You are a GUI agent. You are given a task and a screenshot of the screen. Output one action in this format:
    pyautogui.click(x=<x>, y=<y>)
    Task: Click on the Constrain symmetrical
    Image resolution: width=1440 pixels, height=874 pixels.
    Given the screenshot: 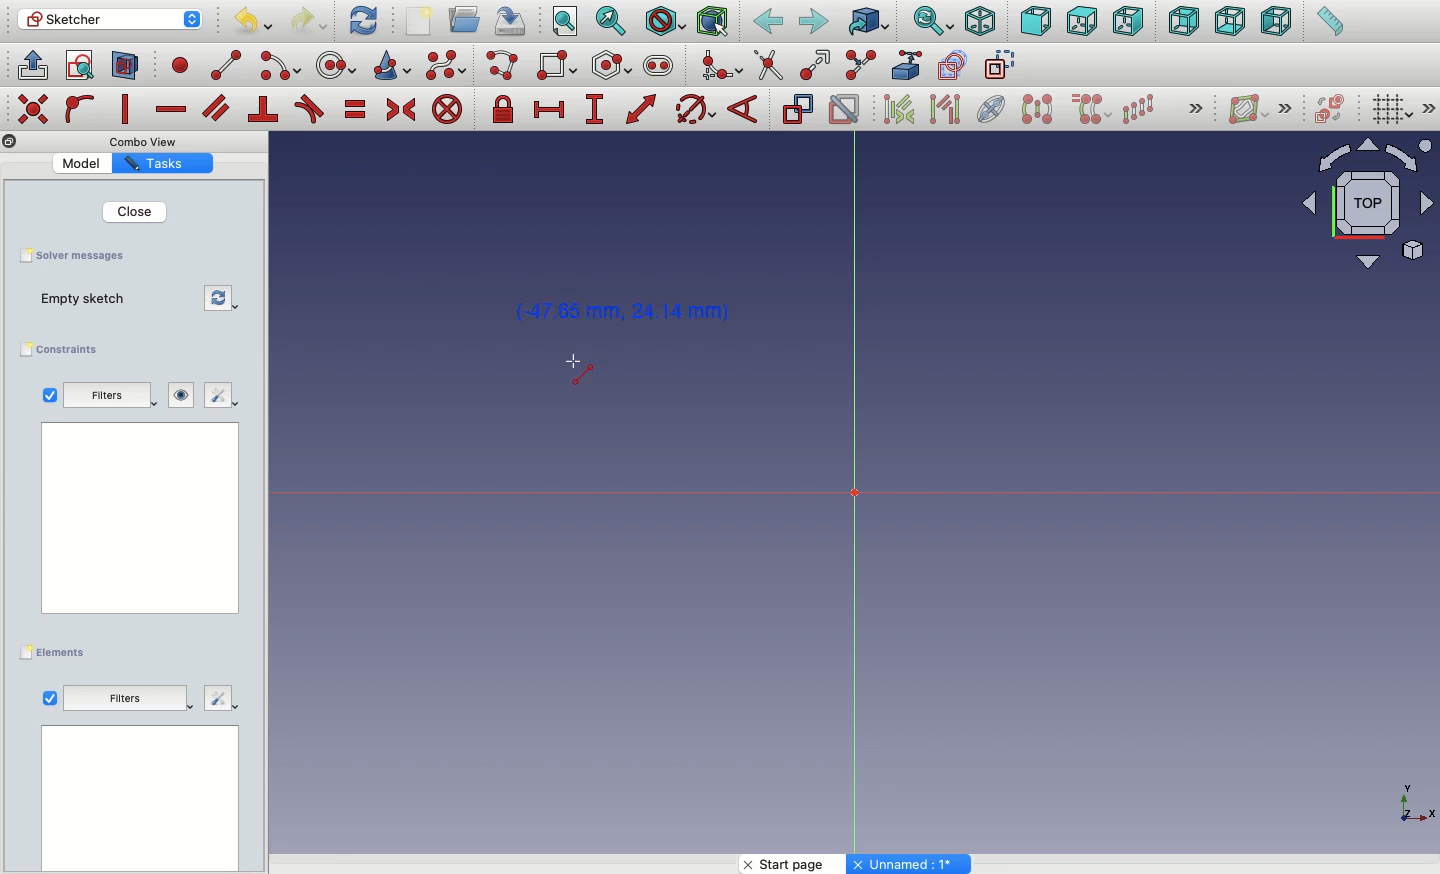 What is the action you would take?
    pyautogui.click(x=401, y=110)
    